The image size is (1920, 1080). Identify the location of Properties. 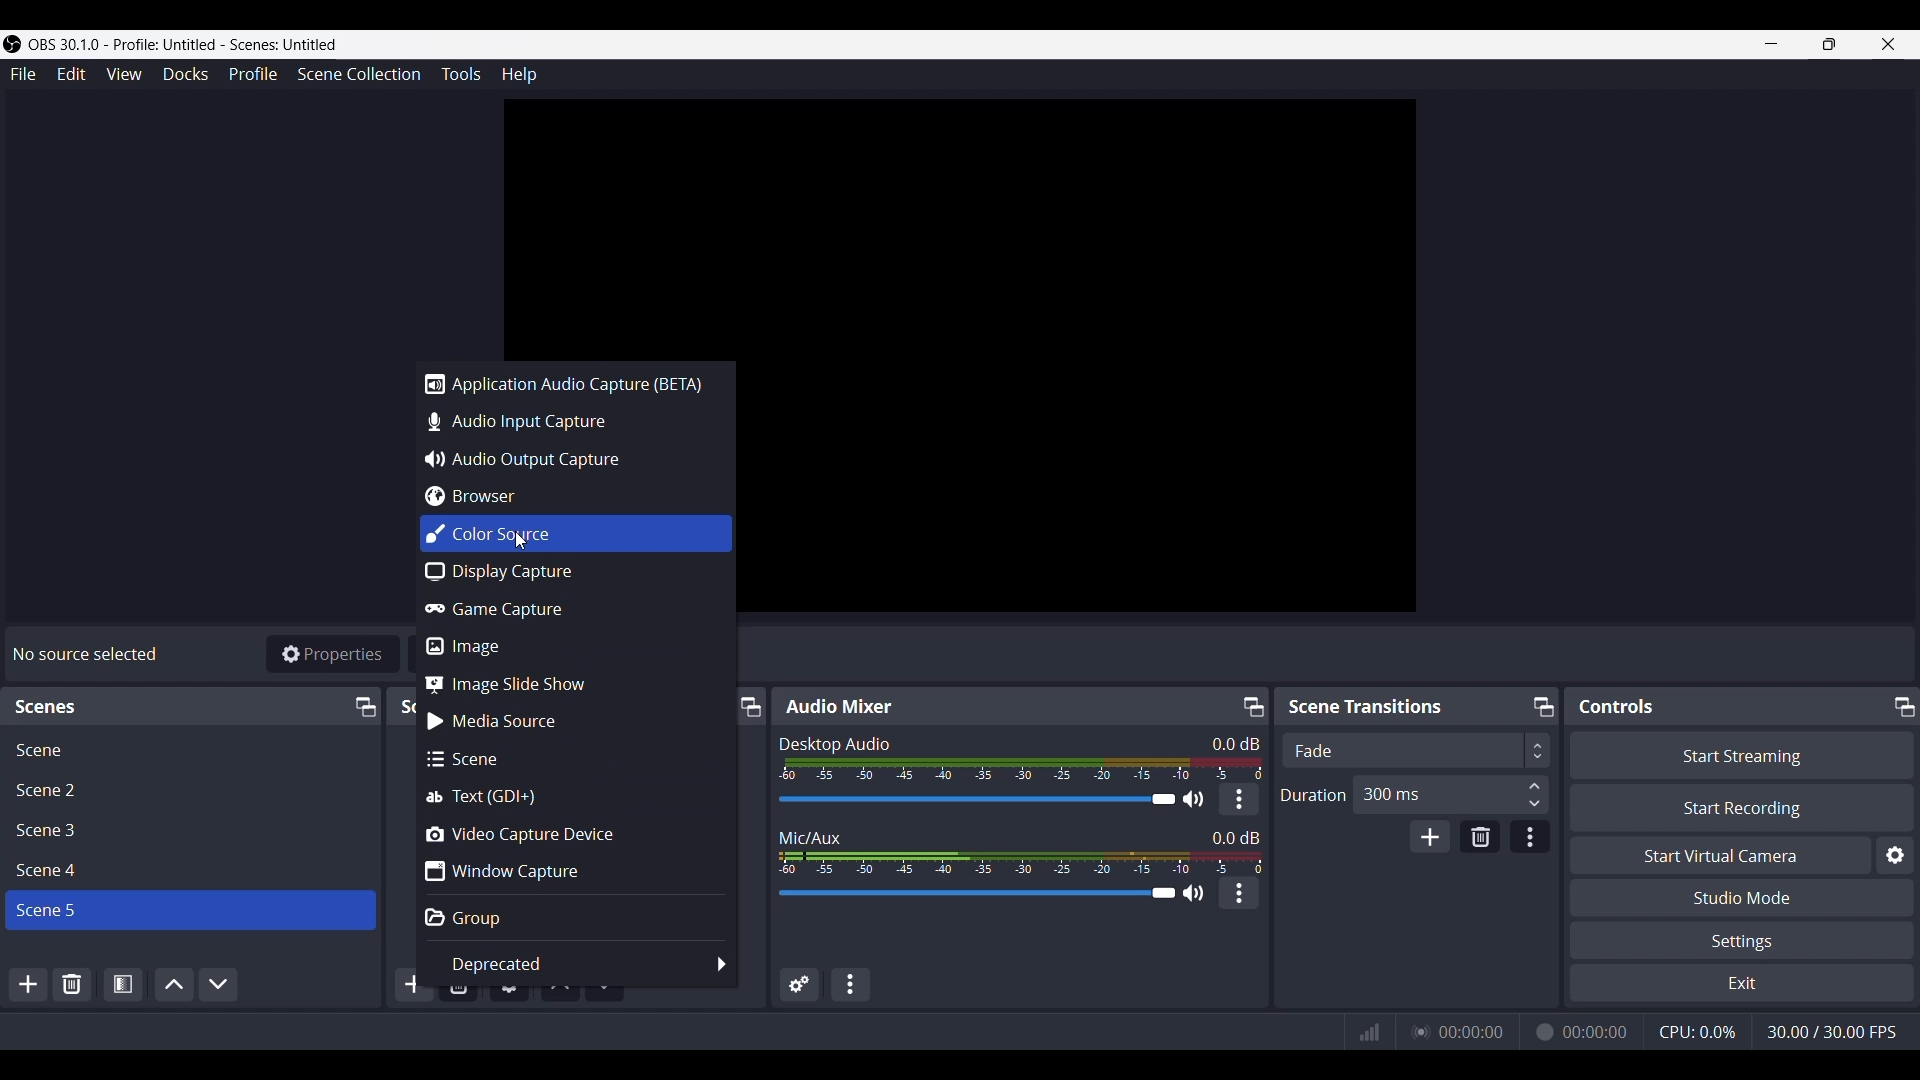
(334, 653).